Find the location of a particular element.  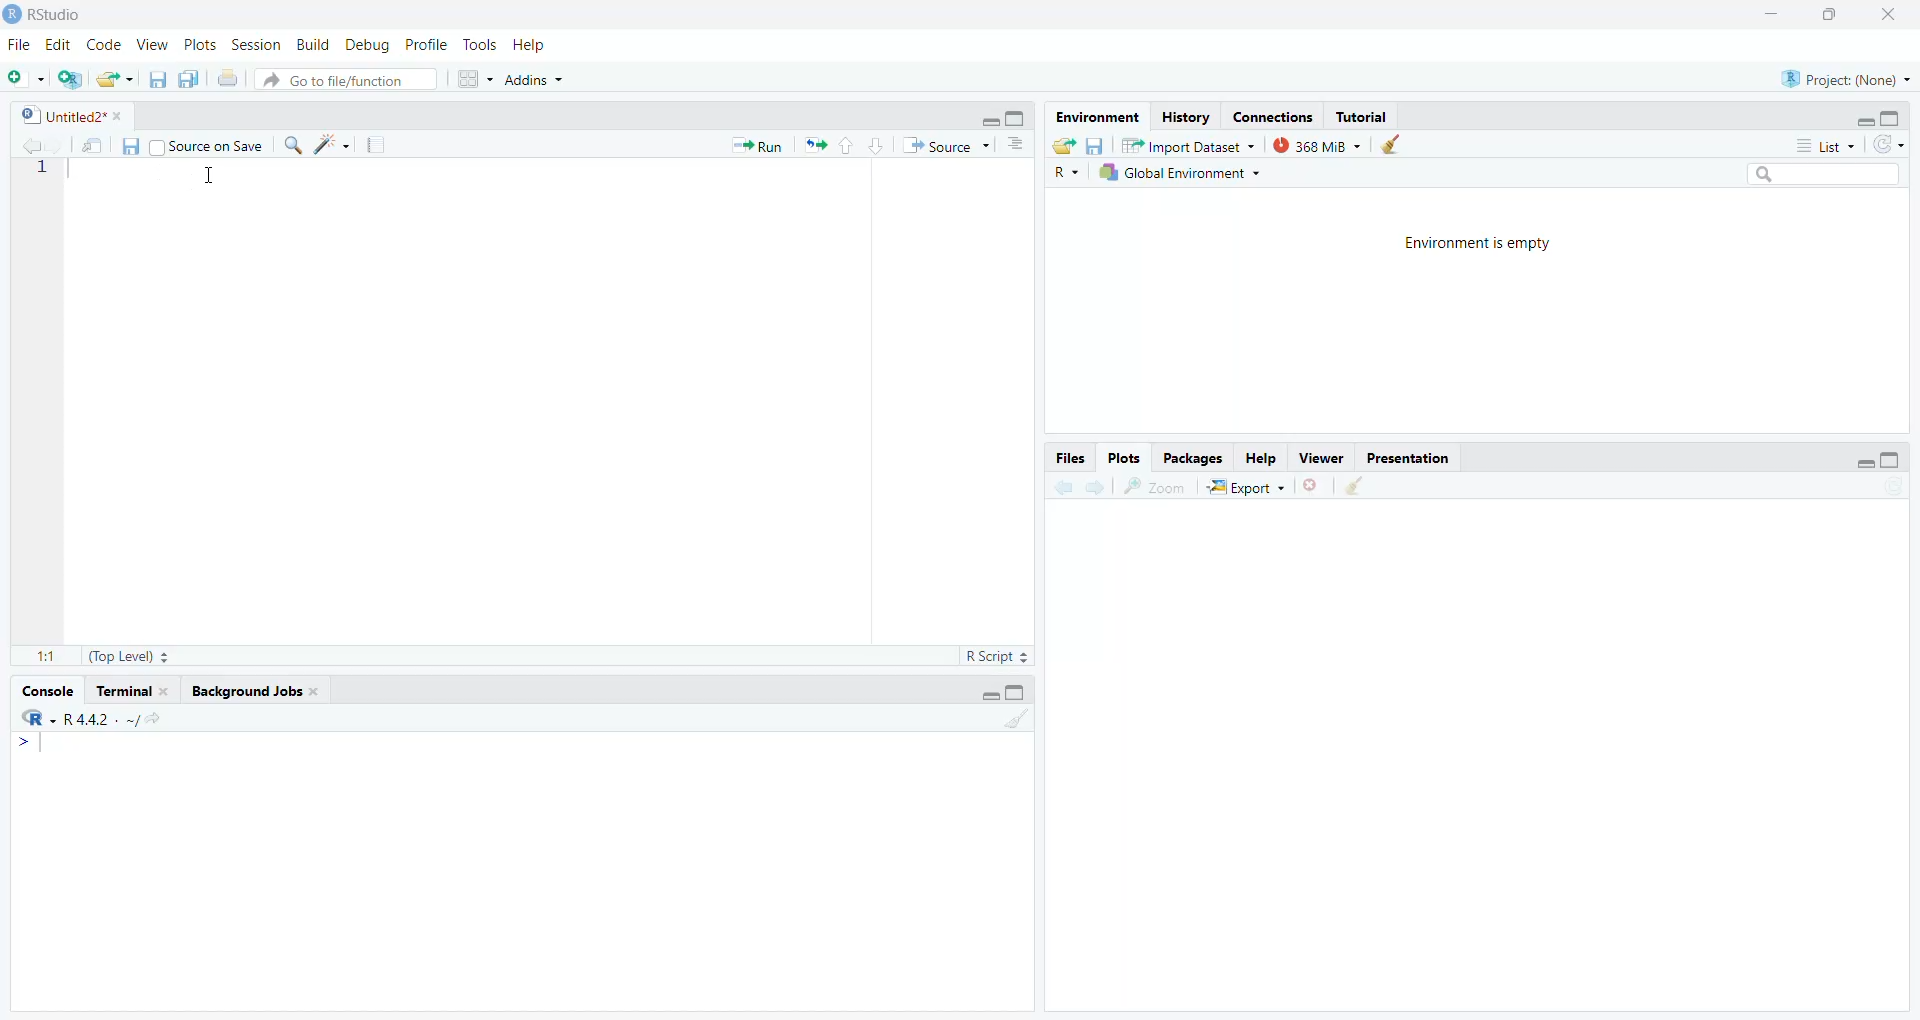

clear is located at coordinates (1358, 489).